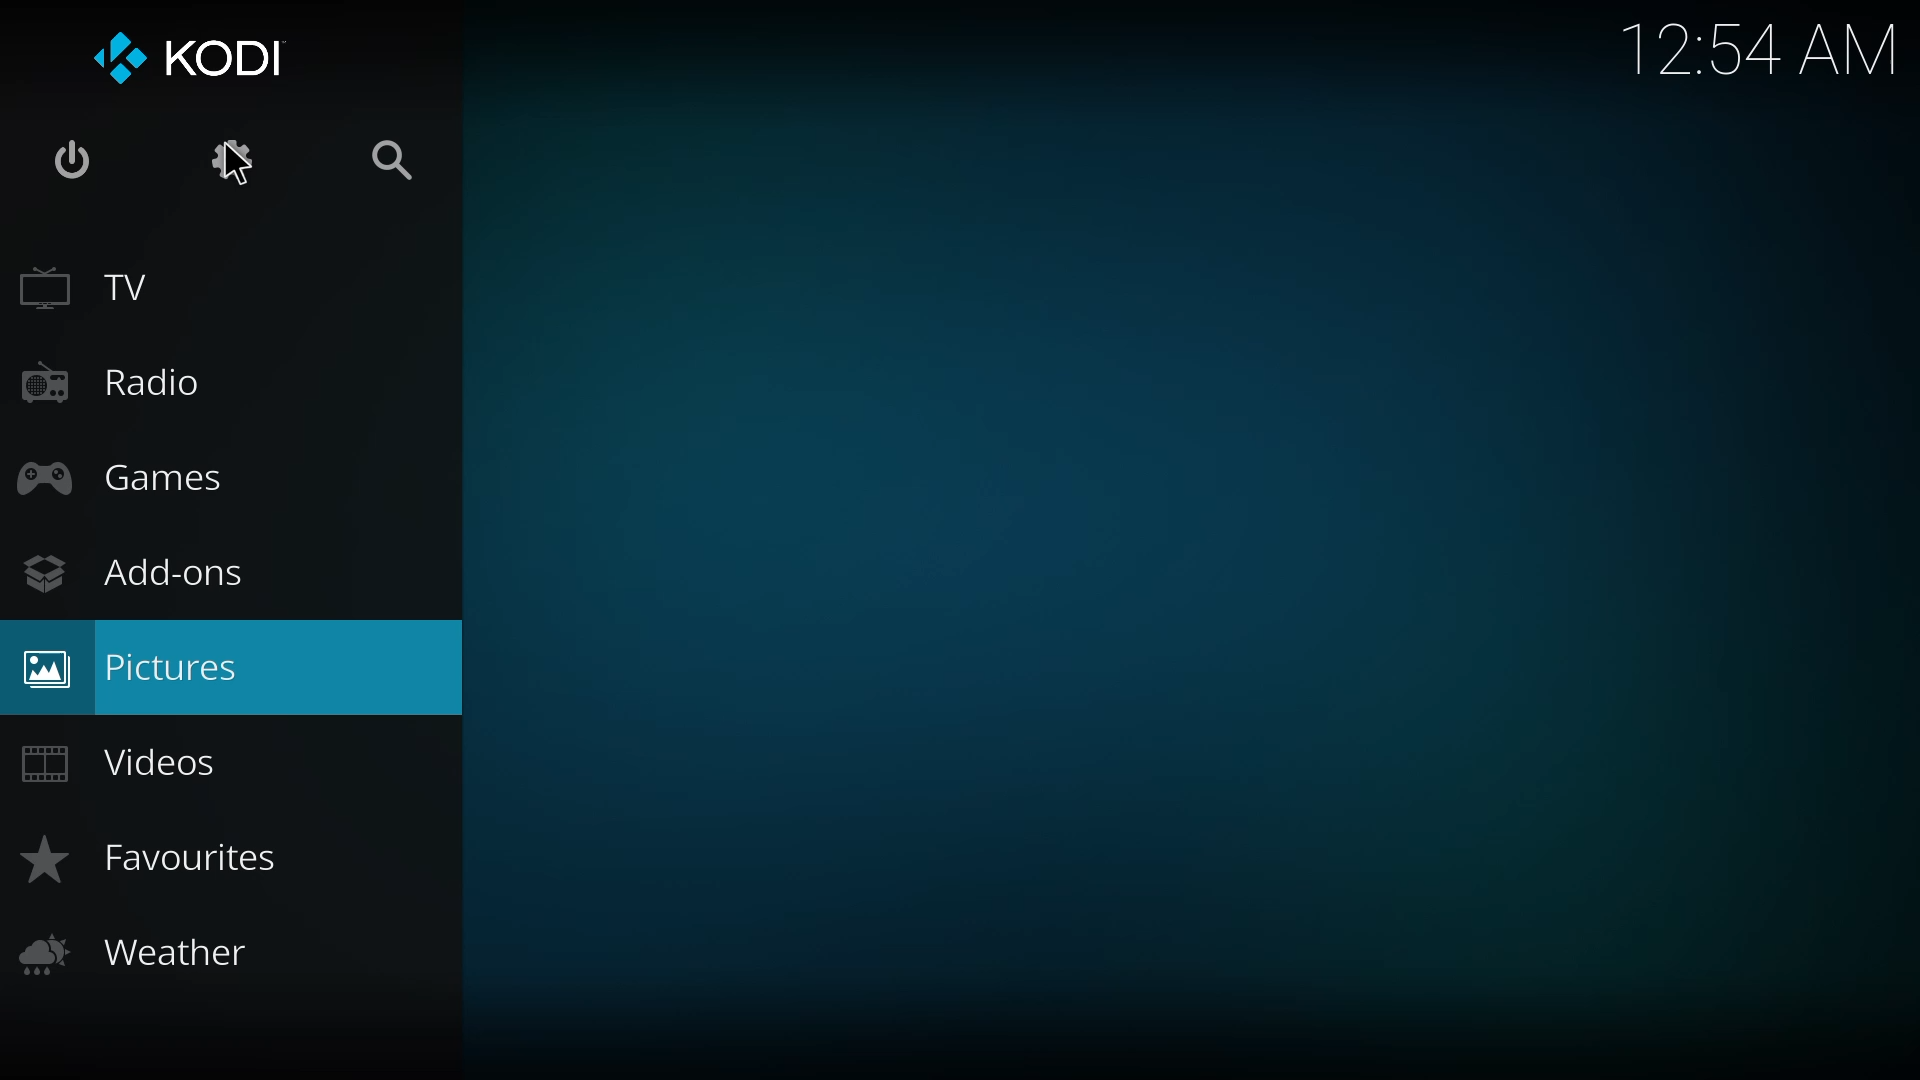 The image size is (1920, 1080). What do you see at coordinates (405, 163) in the screenshot?
I see `search` at bounding box center [405, 163].